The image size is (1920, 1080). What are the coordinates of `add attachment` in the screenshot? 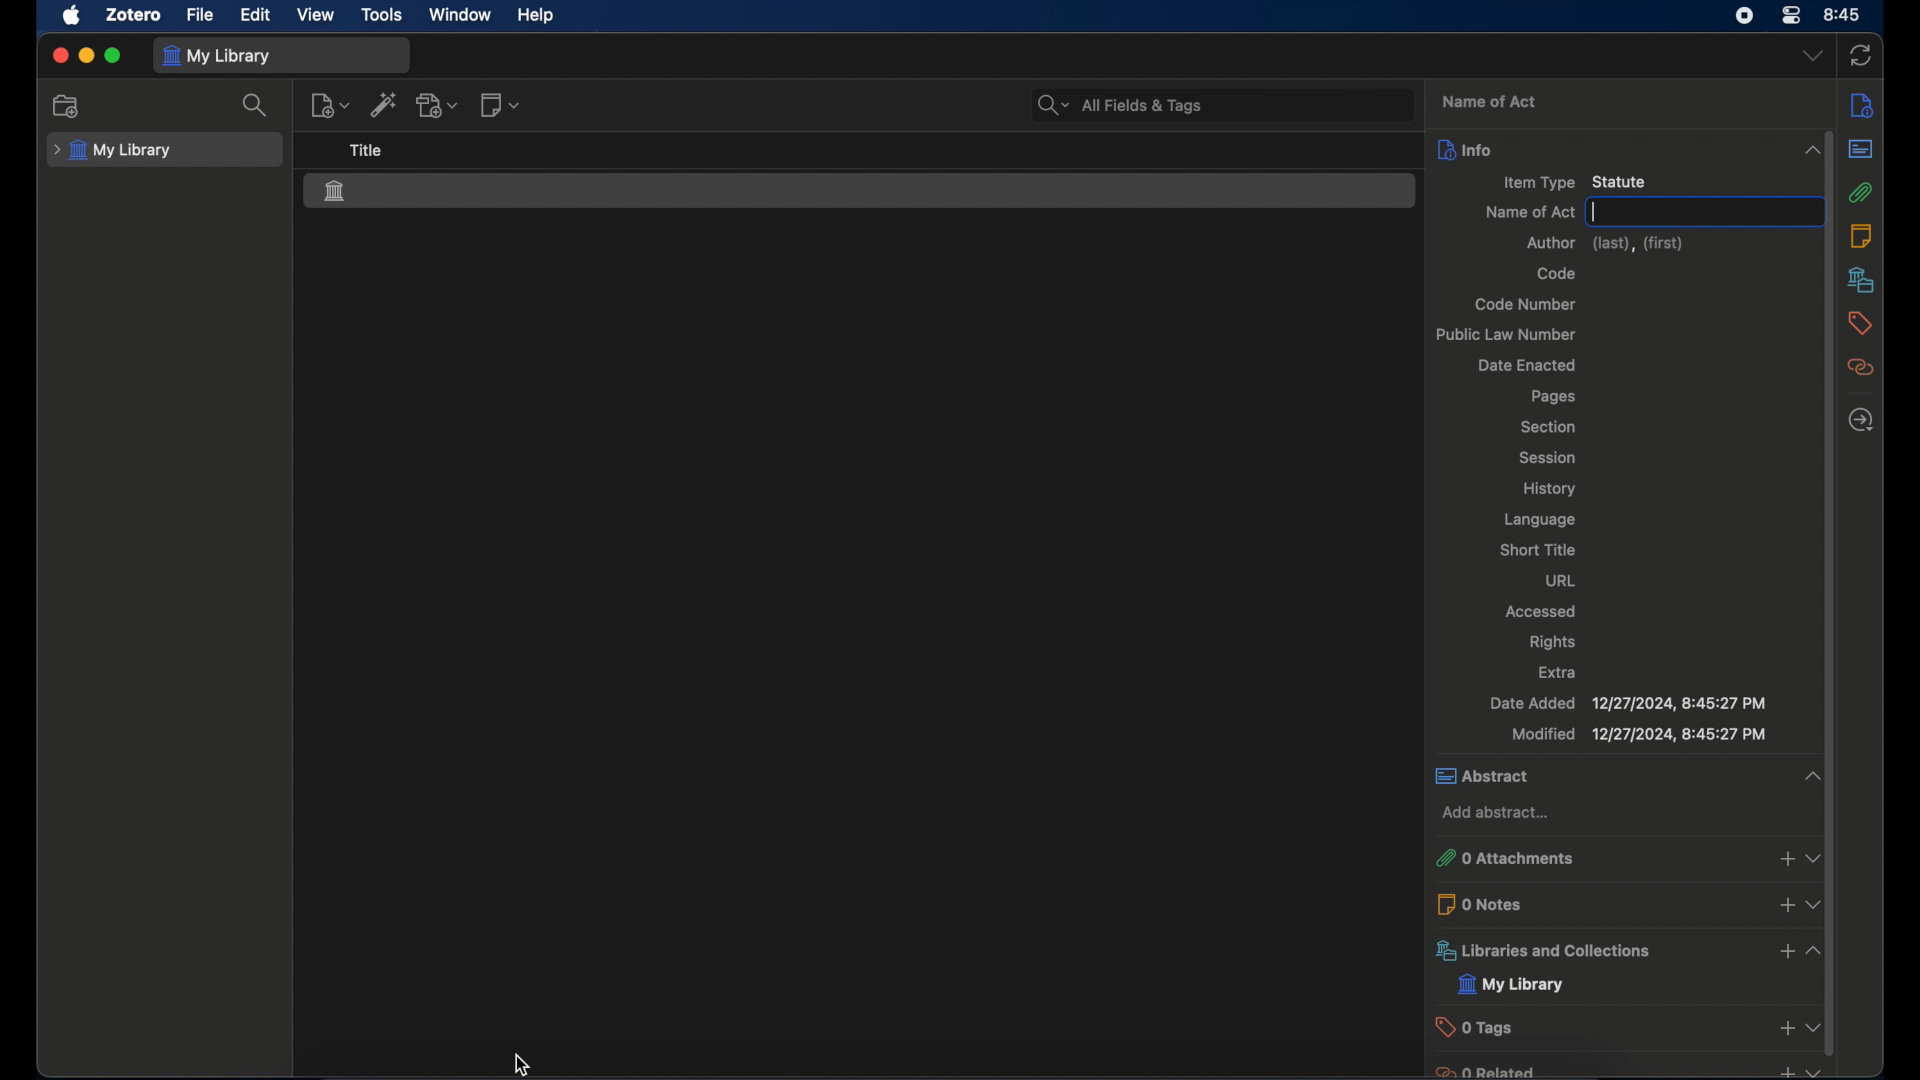 It's located at (440, 107).